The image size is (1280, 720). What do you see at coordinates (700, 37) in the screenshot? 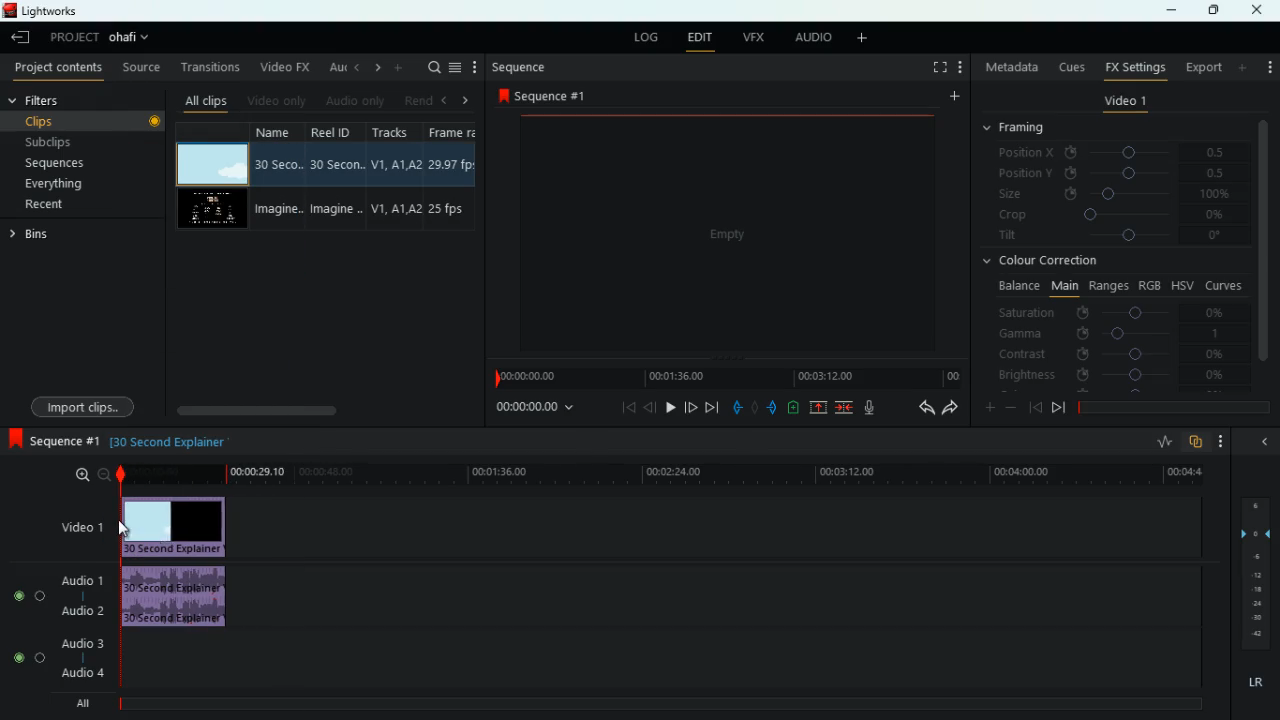
I see `edit` at bounding box center [700, 37].